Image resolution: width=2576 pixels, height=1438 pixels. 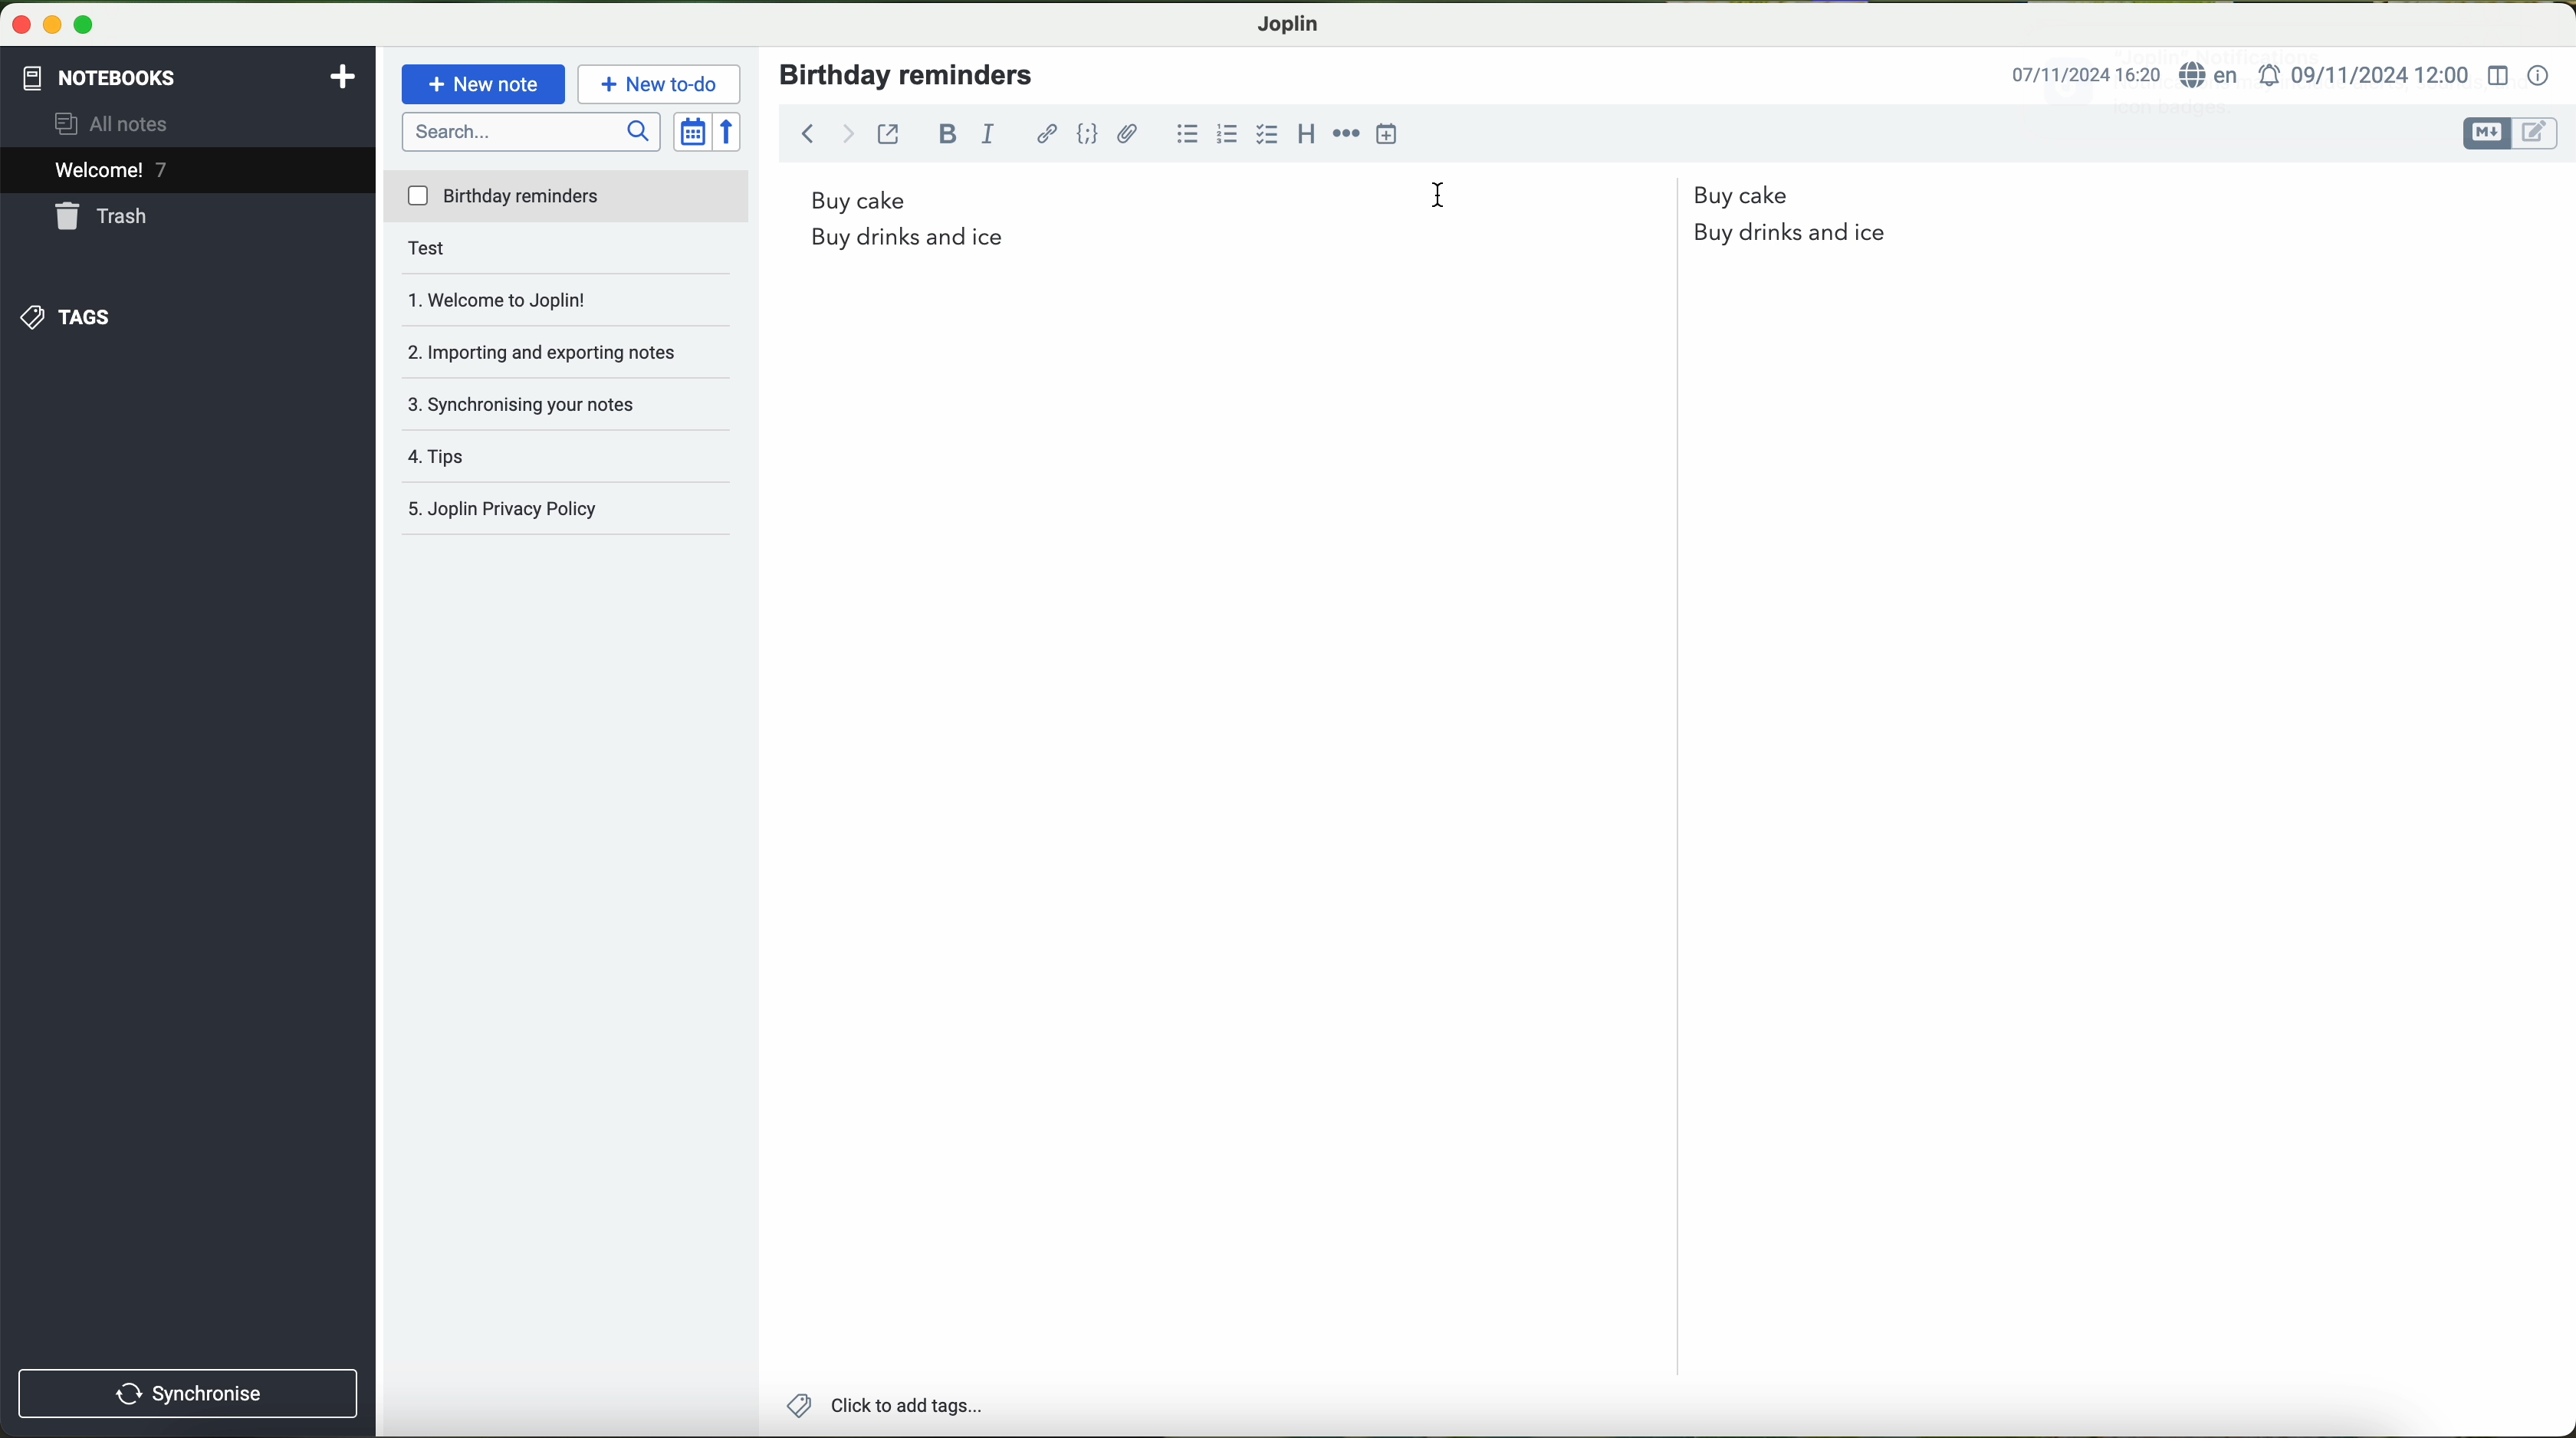 What do you see at coordinates (188, 78) in the screenshot?
I see `notebooks tab` at bounding box center [188, 78].